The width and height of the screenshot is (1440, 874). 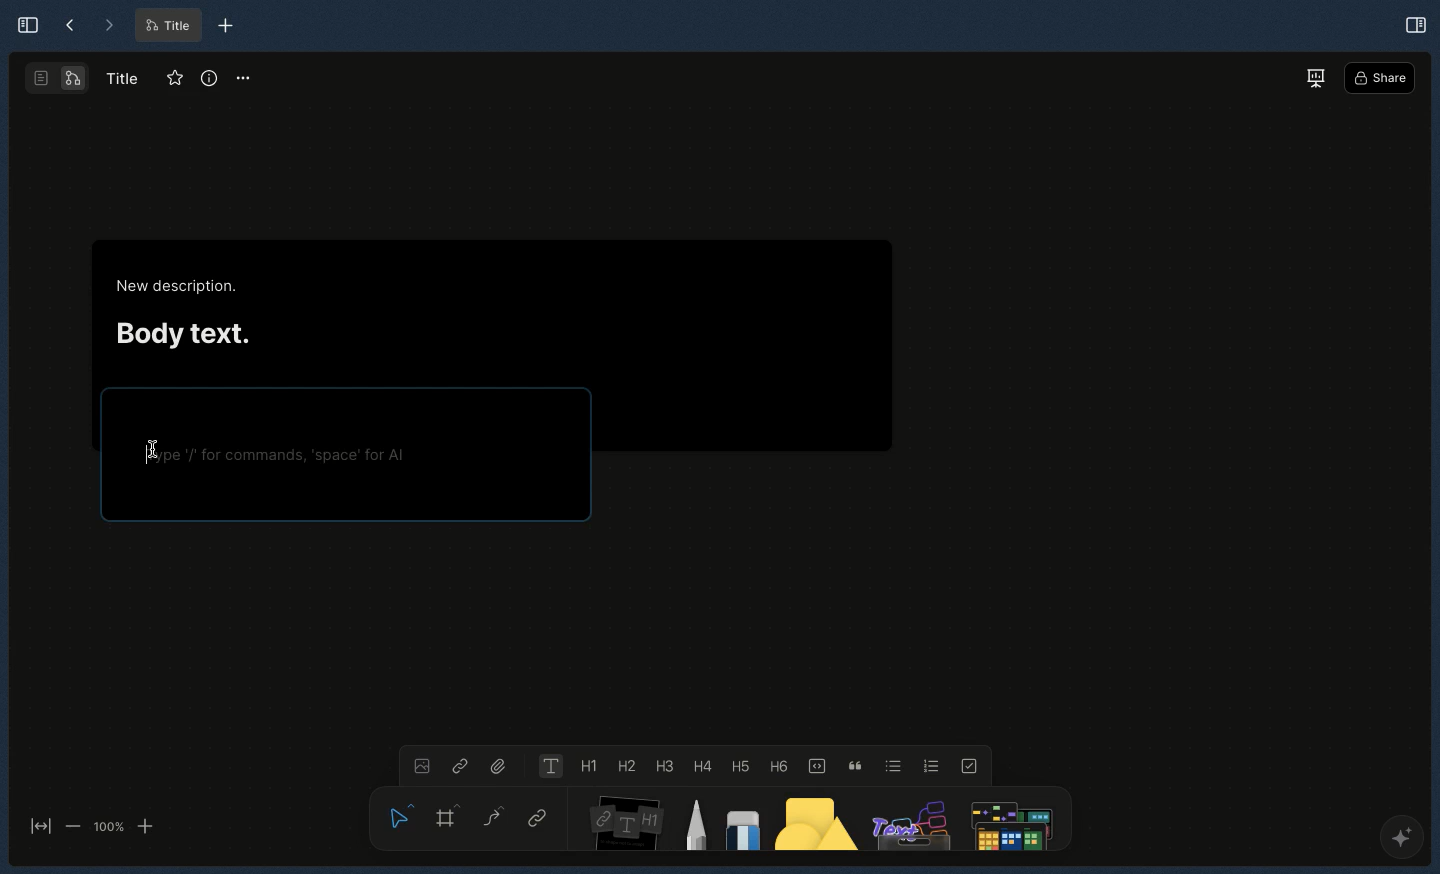 I want to click on Heading 6, so click(x=777, y=765).